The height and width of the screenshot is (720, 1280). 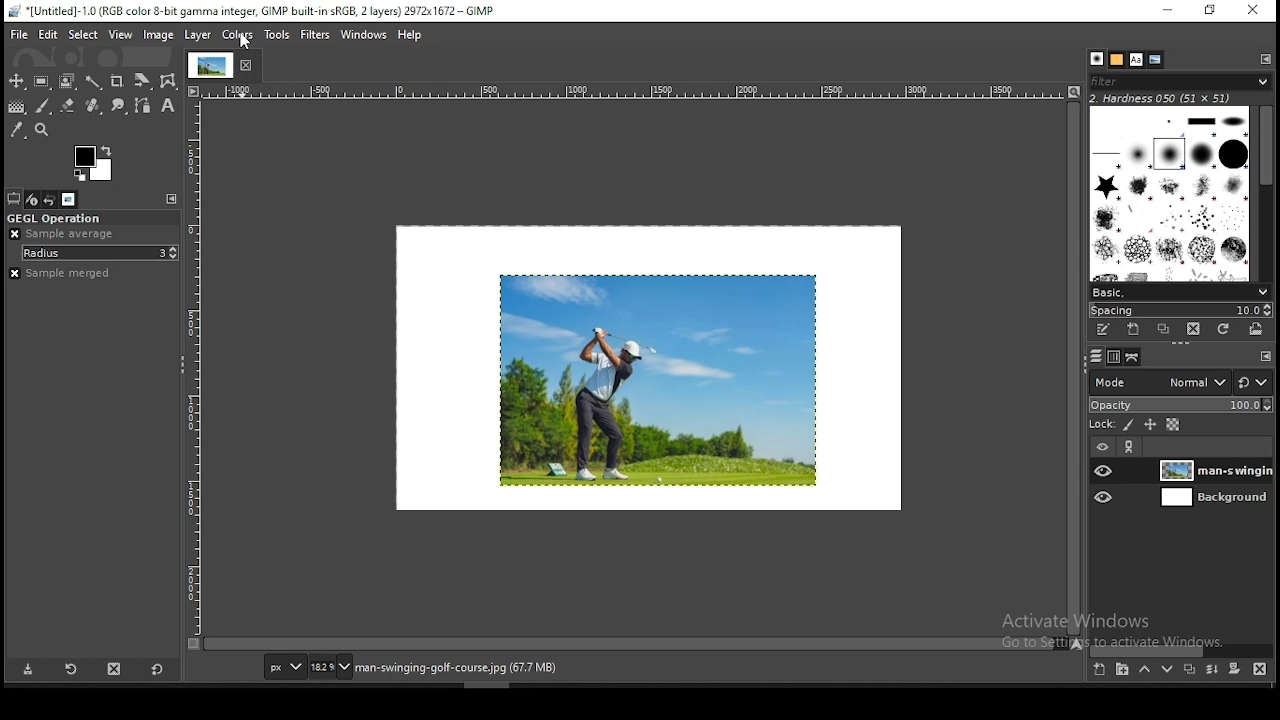 What do you see at coordinates (83, 33) in the screenshot?
I see `select` at bounding box center [83, 33].